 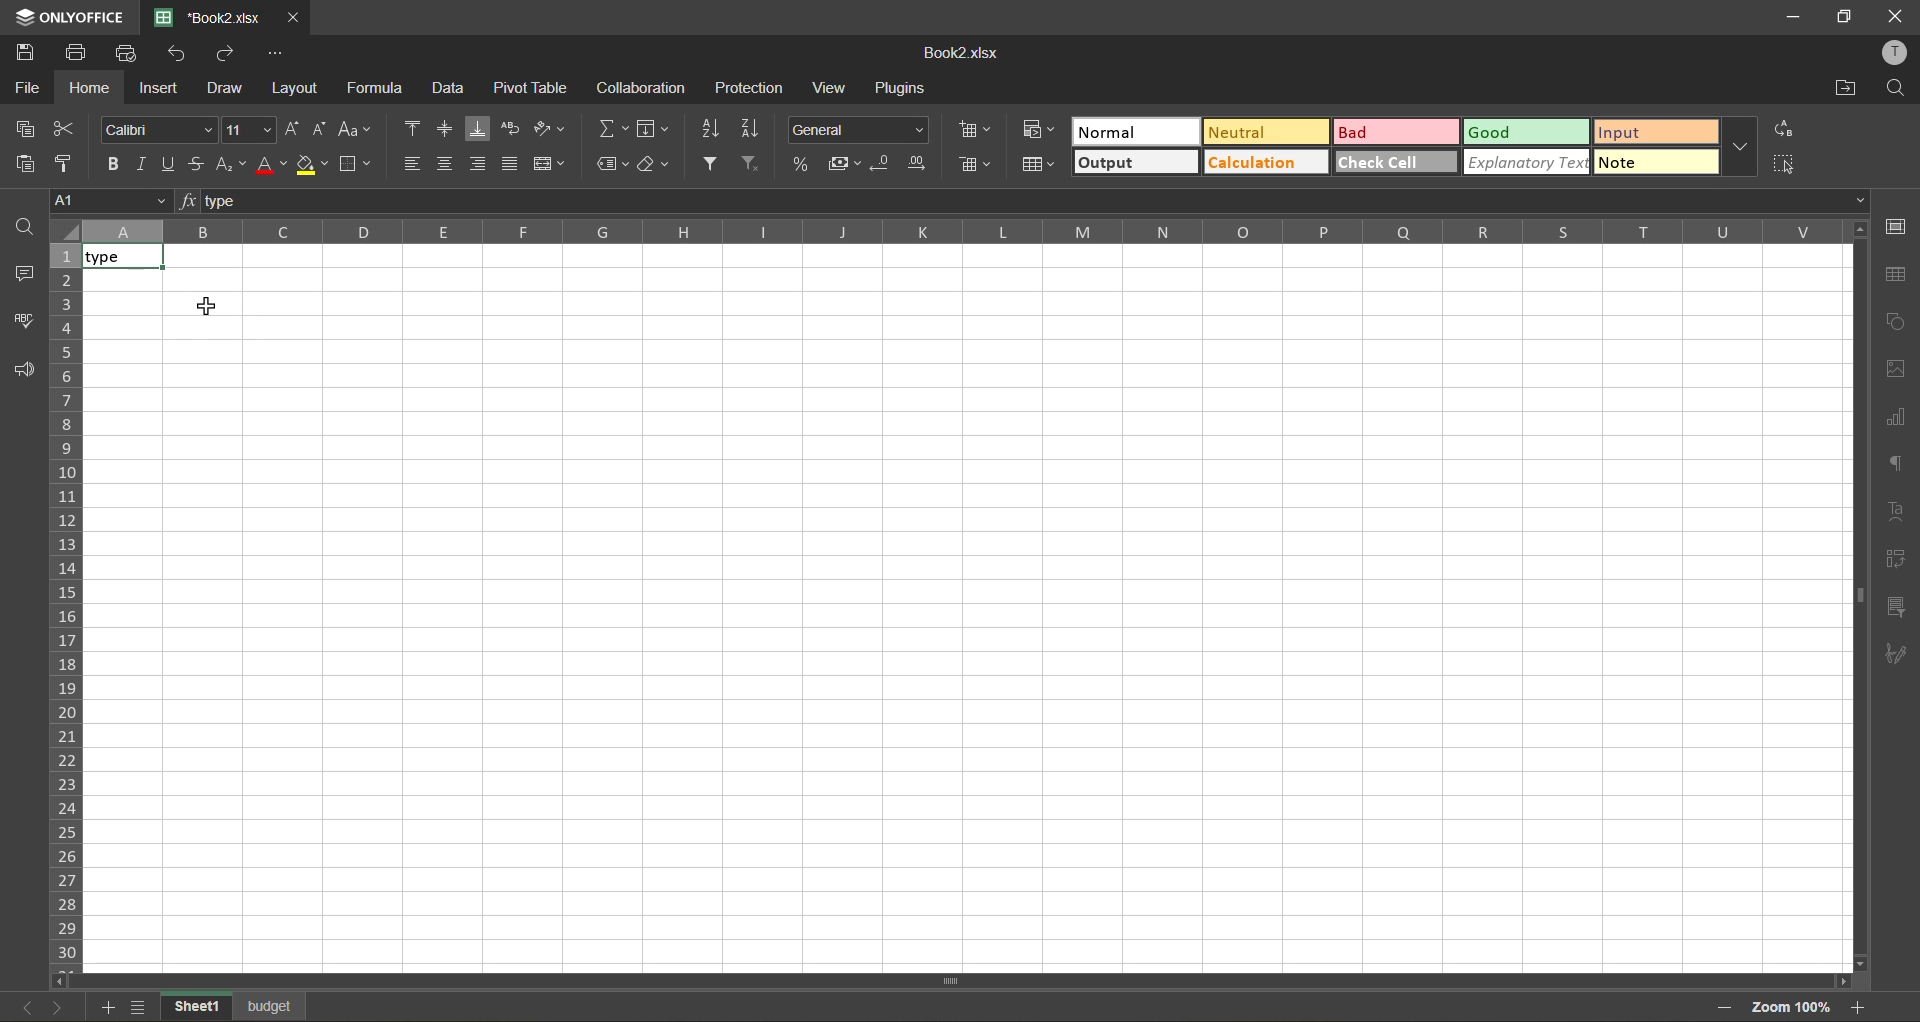 I want to click on clear filter, so click(x=749, y=165).